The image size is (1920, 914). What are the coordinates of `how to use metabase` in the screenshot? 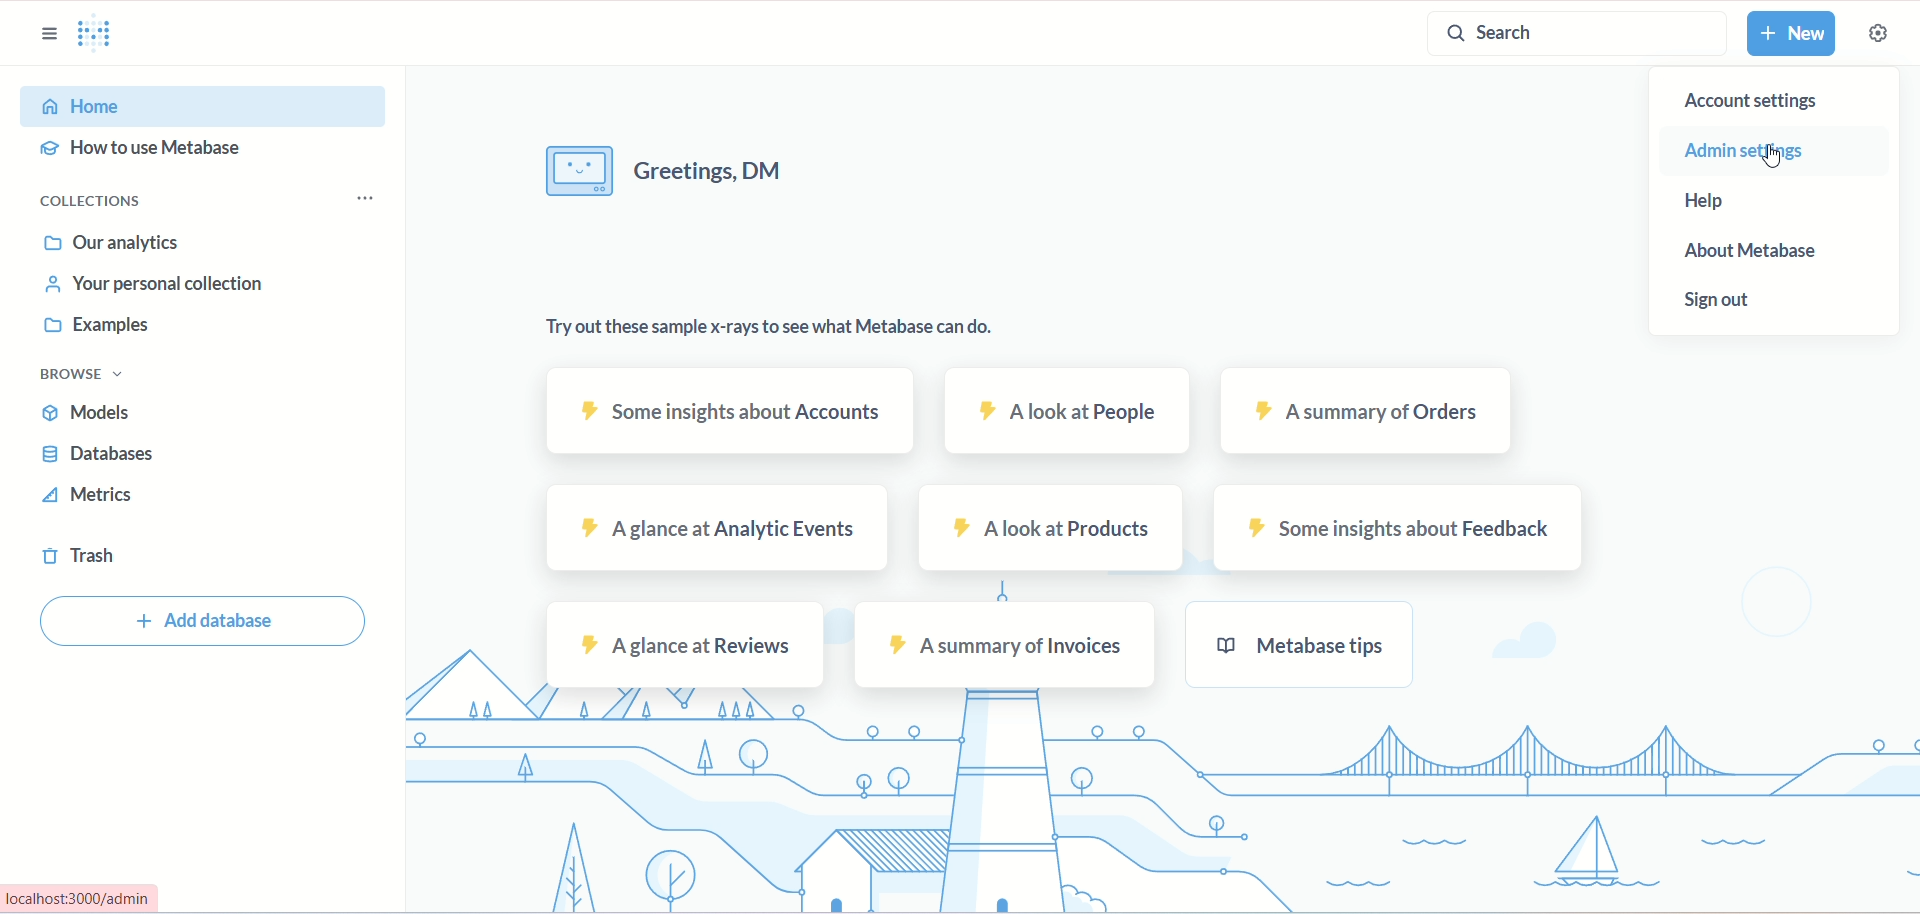 It's located at (147, 151).